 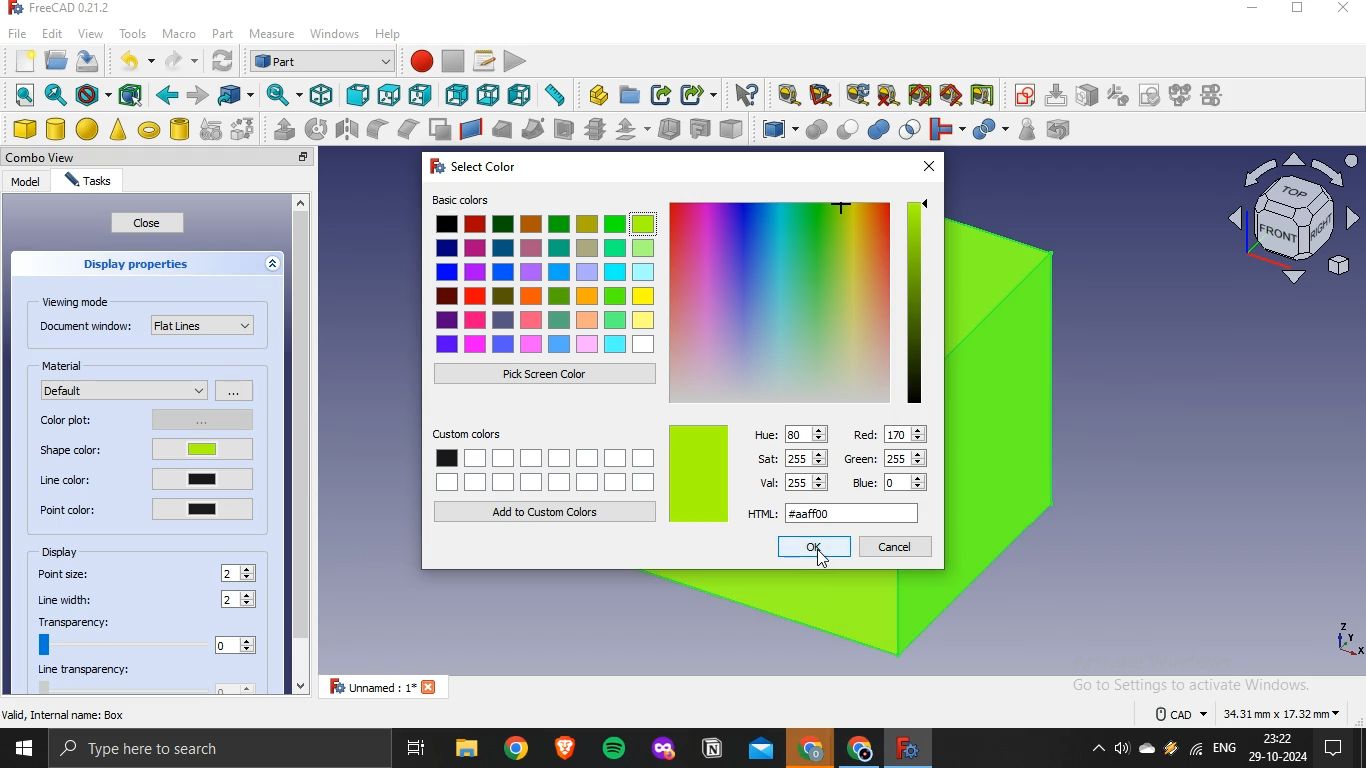 What do you see at coordinates (137, 263) in the screenshot?
I see `display properties` at bounding box center [137, 263].